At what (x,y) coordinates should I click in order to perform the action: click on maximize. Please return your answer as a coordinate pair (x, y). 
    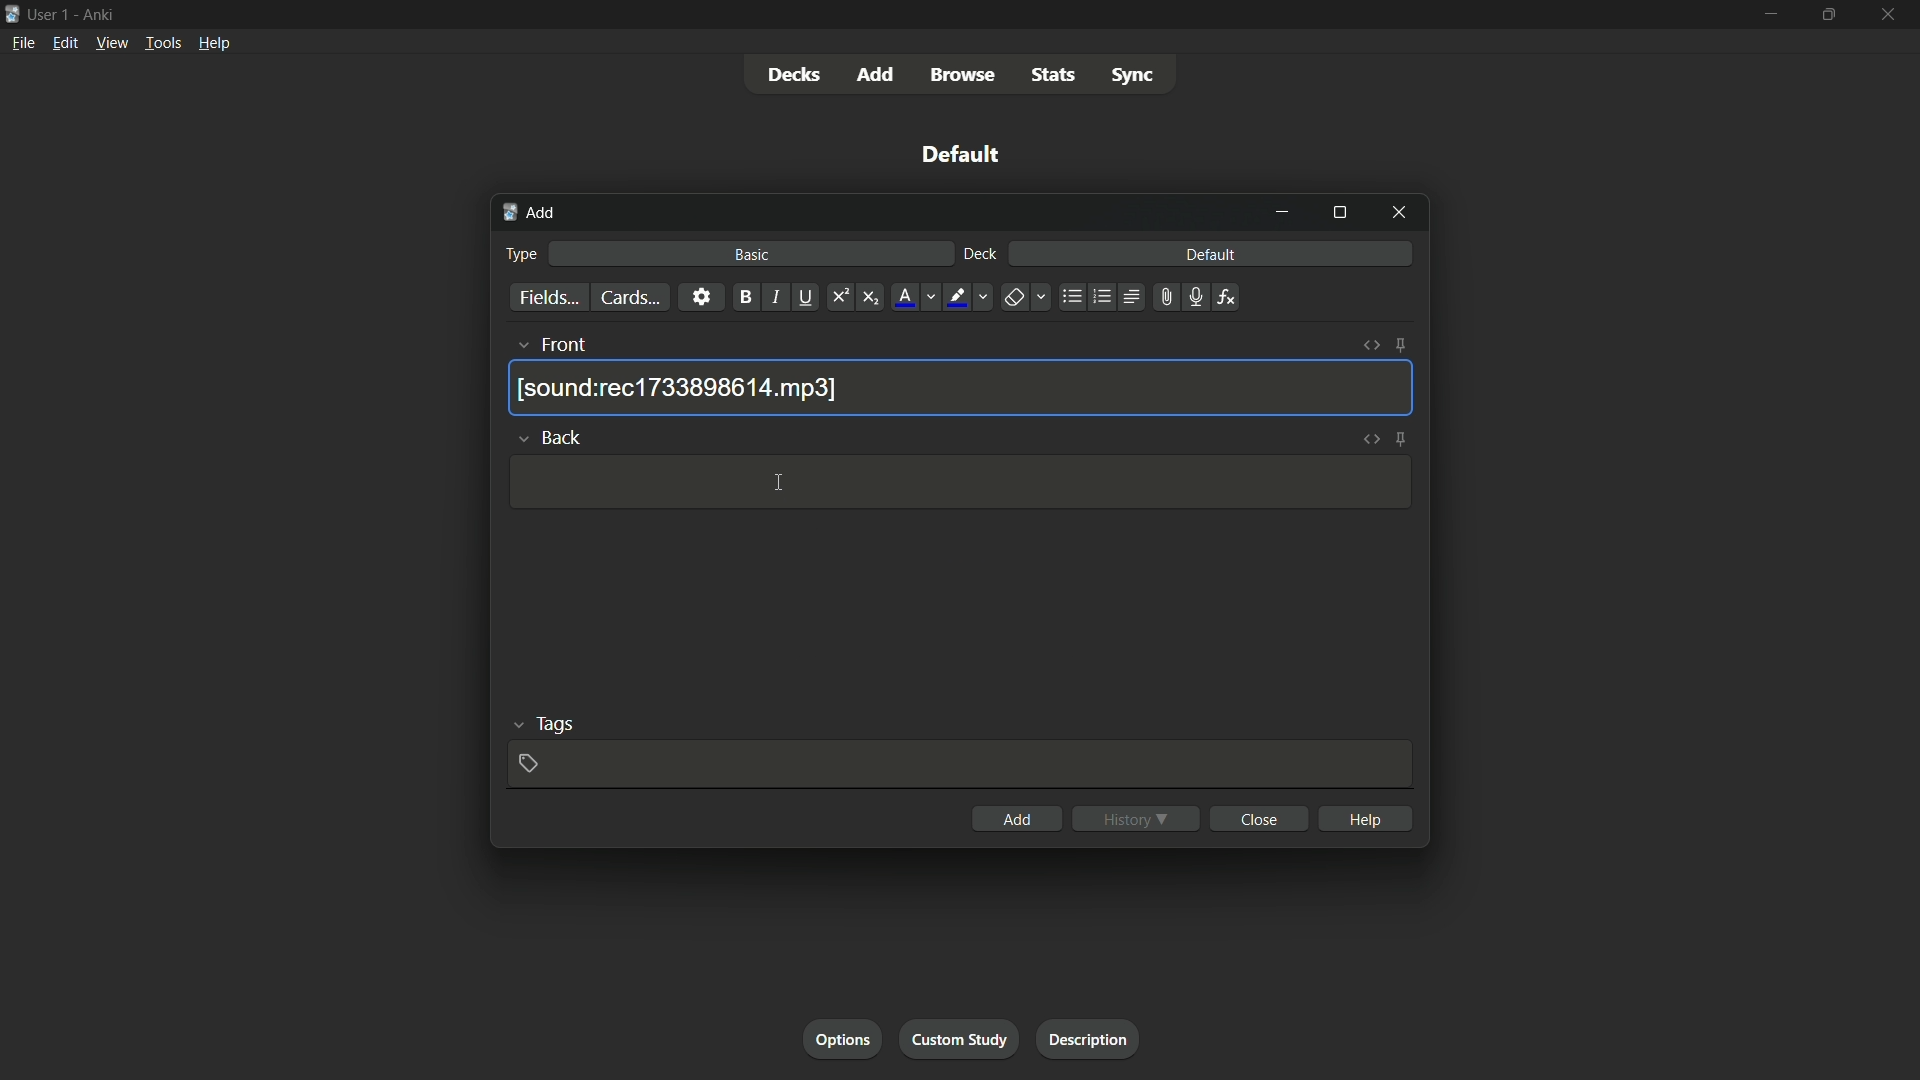
    Looking at the image, I should click on (1829, 15).